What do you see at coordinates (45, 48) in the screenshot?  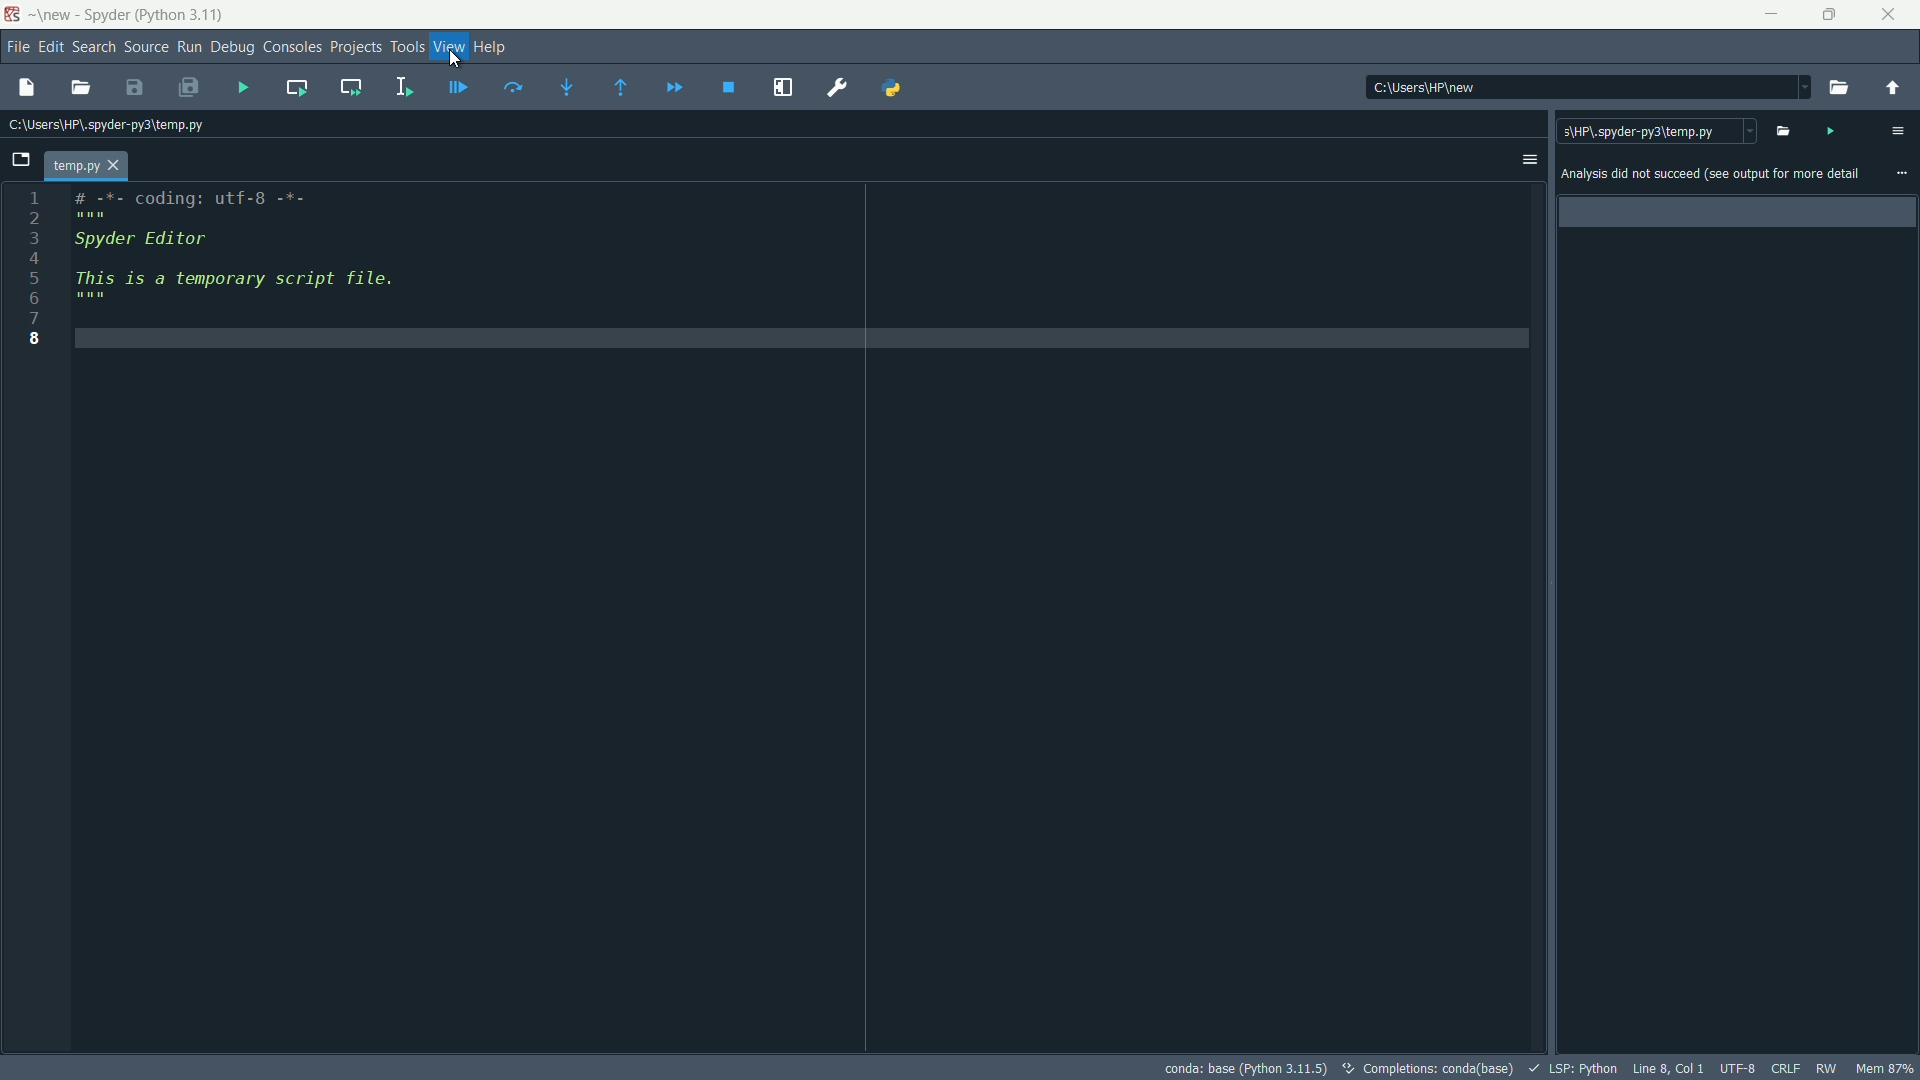 I see `edit menu` at bounding box center [45, 48].